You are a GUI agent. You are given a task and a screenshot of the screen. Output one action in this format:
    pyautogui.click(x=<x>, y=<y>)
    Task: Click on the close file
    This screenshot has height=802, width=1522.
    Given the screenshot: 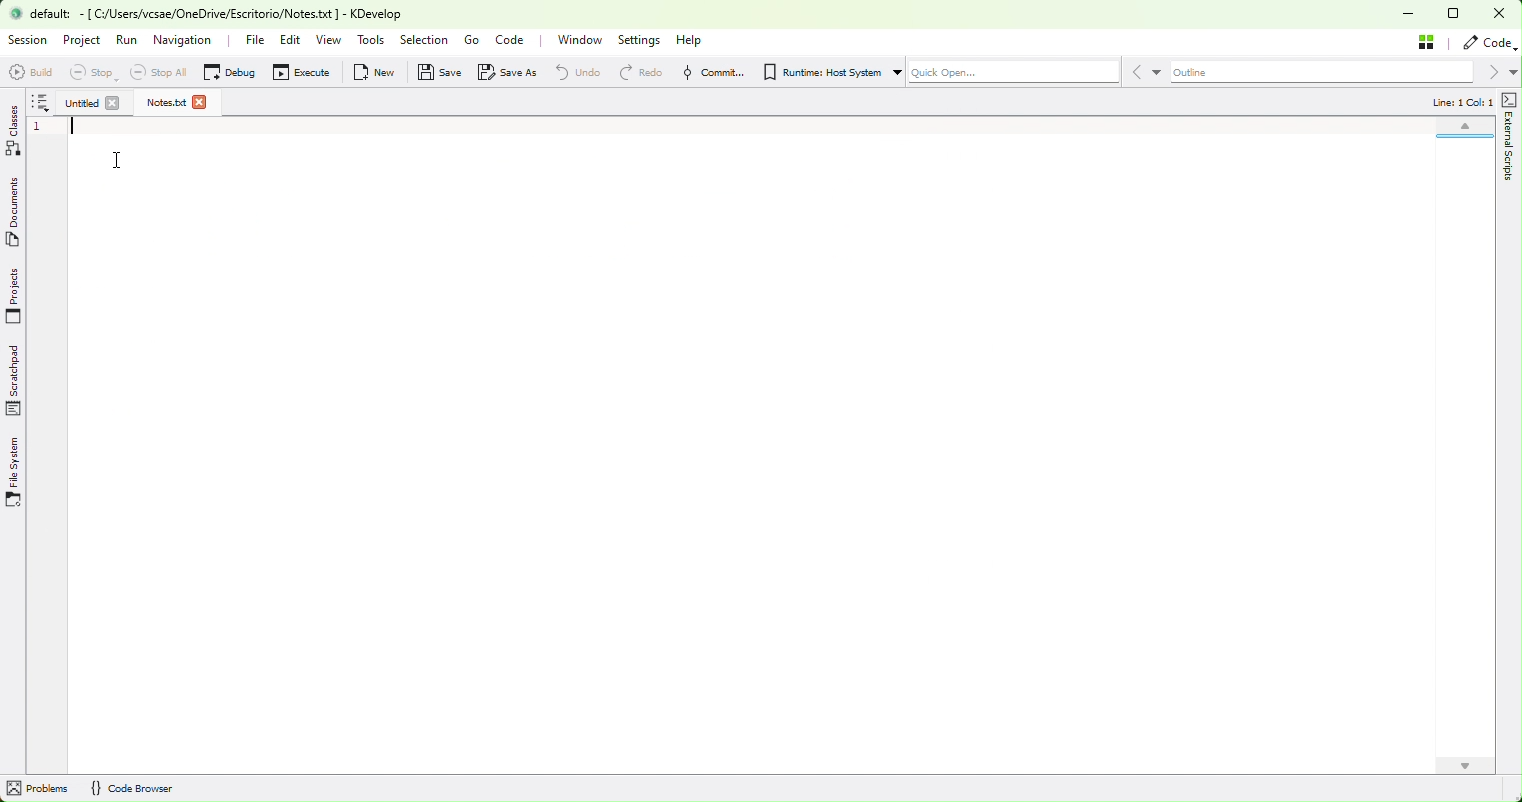 What is the action you would take?
    pyautogui.click(x=114, y=104)
    